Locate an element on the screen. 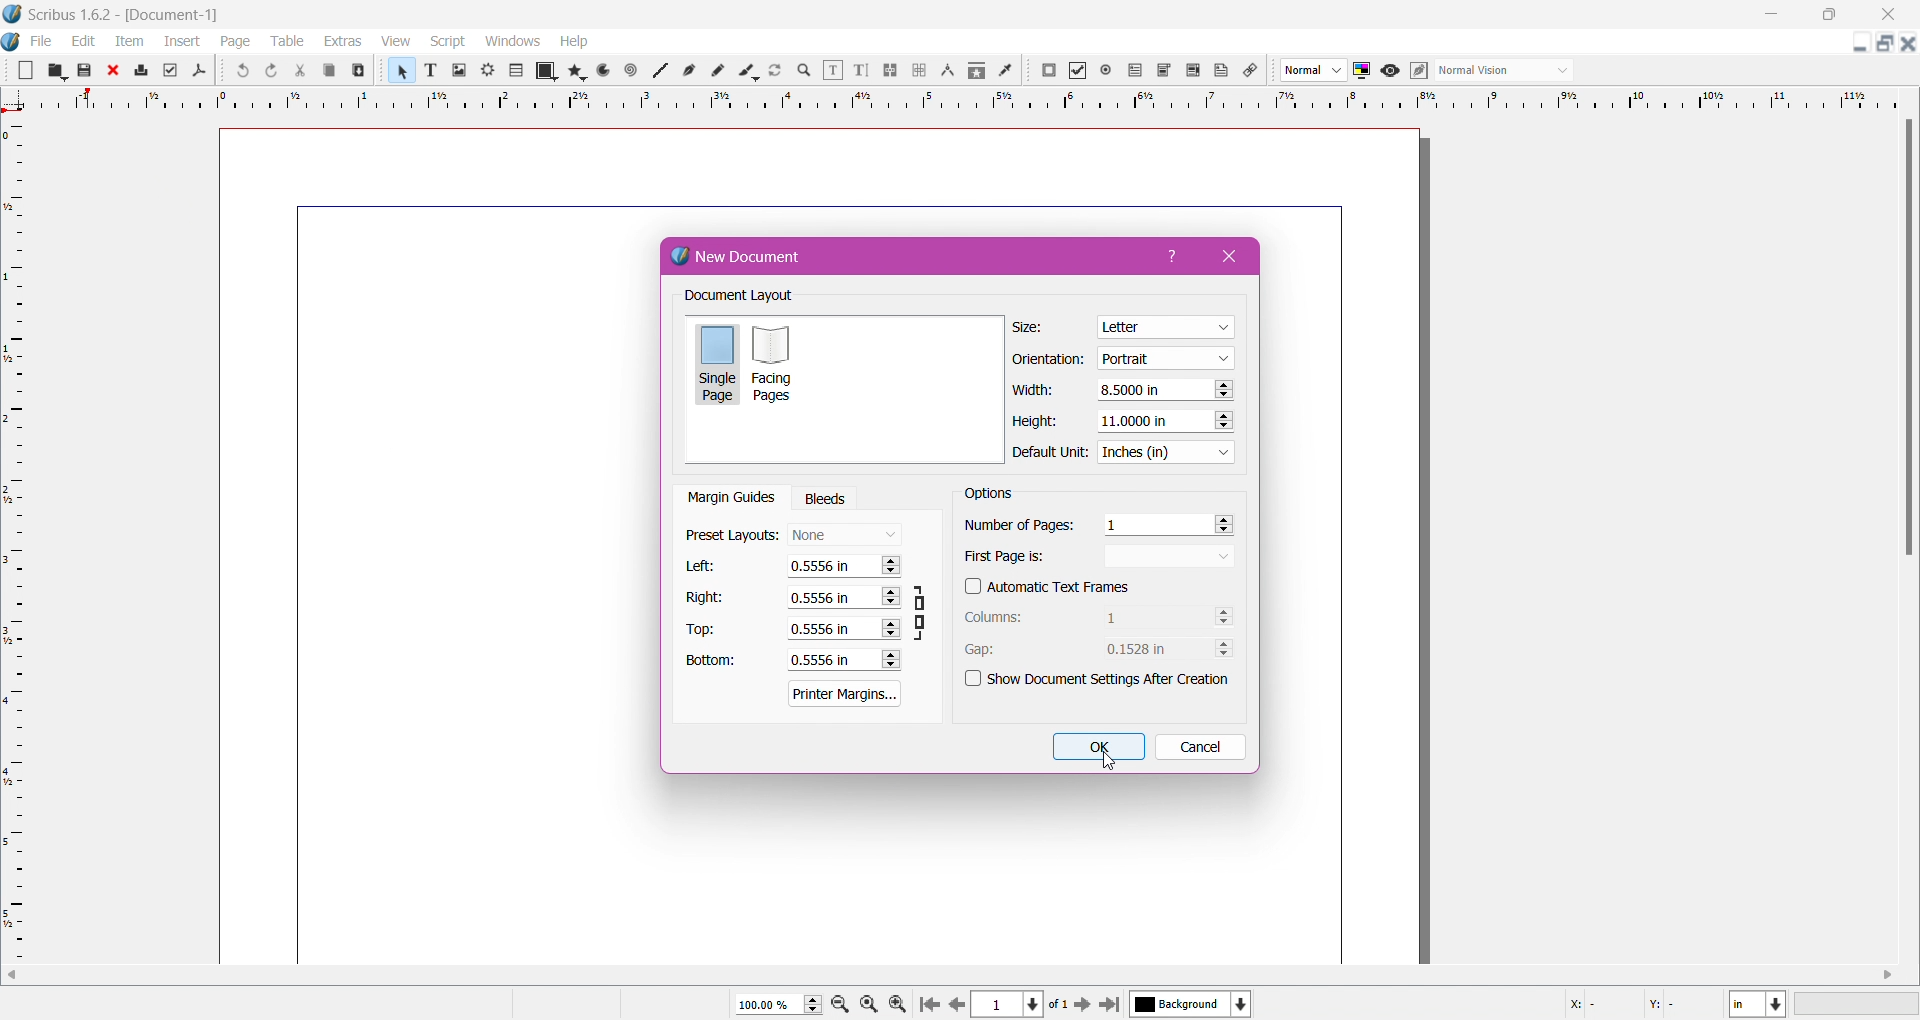 Image resolution: width=1920 pixels, height=1020 pixels. skip to first is located at coordinates (929, 1004).